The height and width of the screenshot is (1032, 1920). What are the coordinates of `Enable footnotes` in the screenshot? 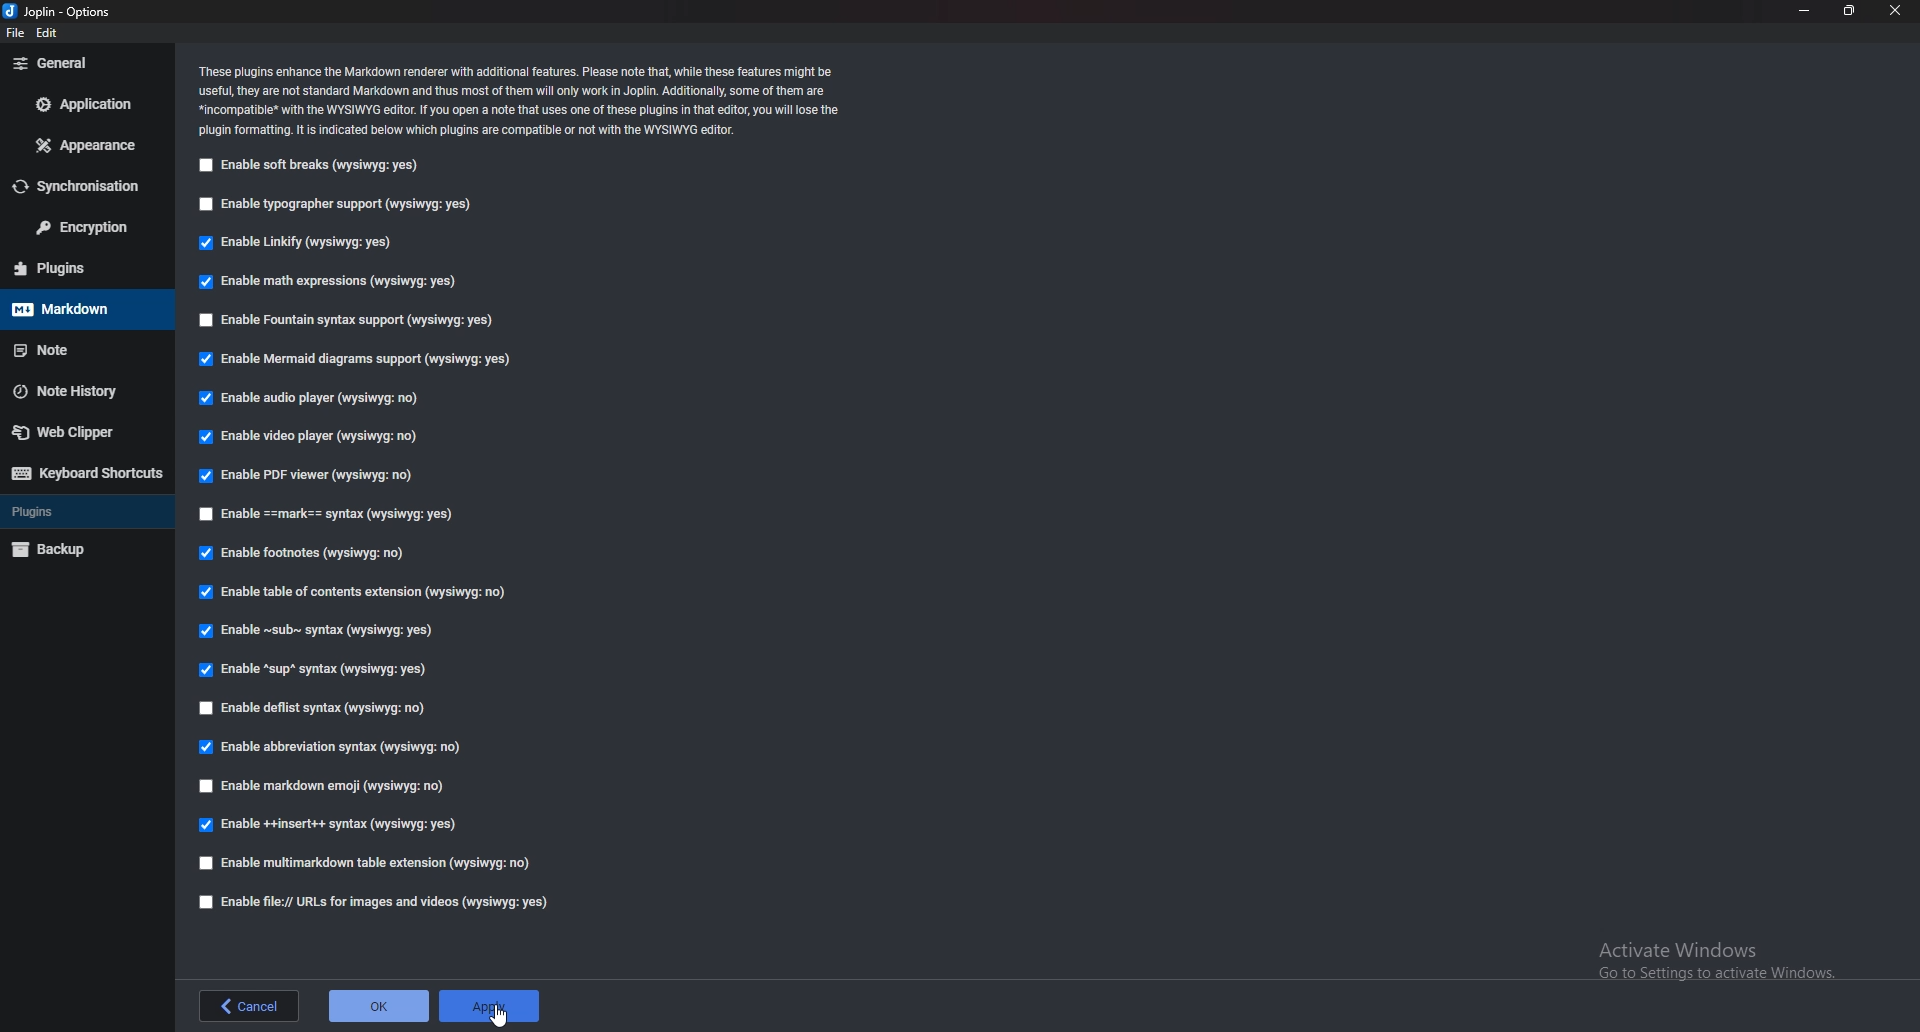 It's located at (306, 556).